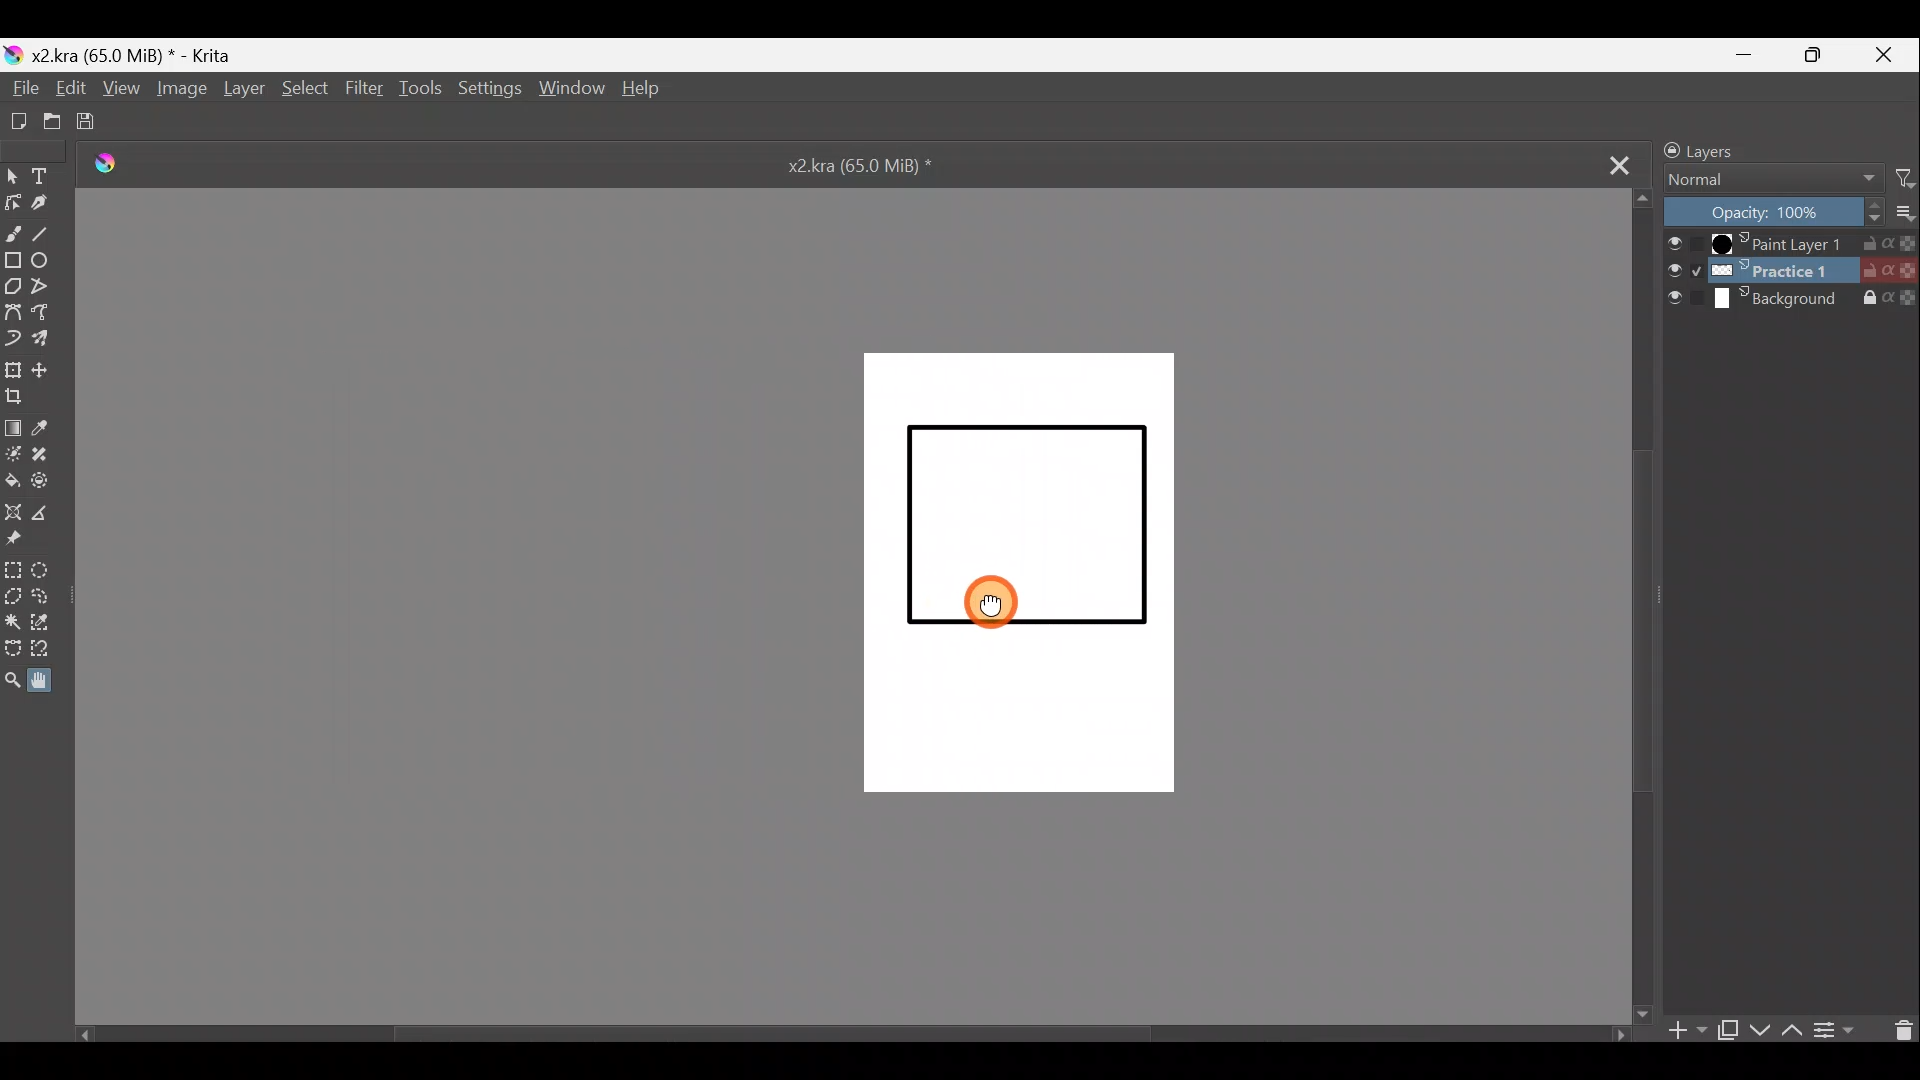 This screenshot has height=1080, width=1920. What do you see at coordinates (24, 539) in the screenshot?
I see `Reference images tool` at bounding box center [24, 539].